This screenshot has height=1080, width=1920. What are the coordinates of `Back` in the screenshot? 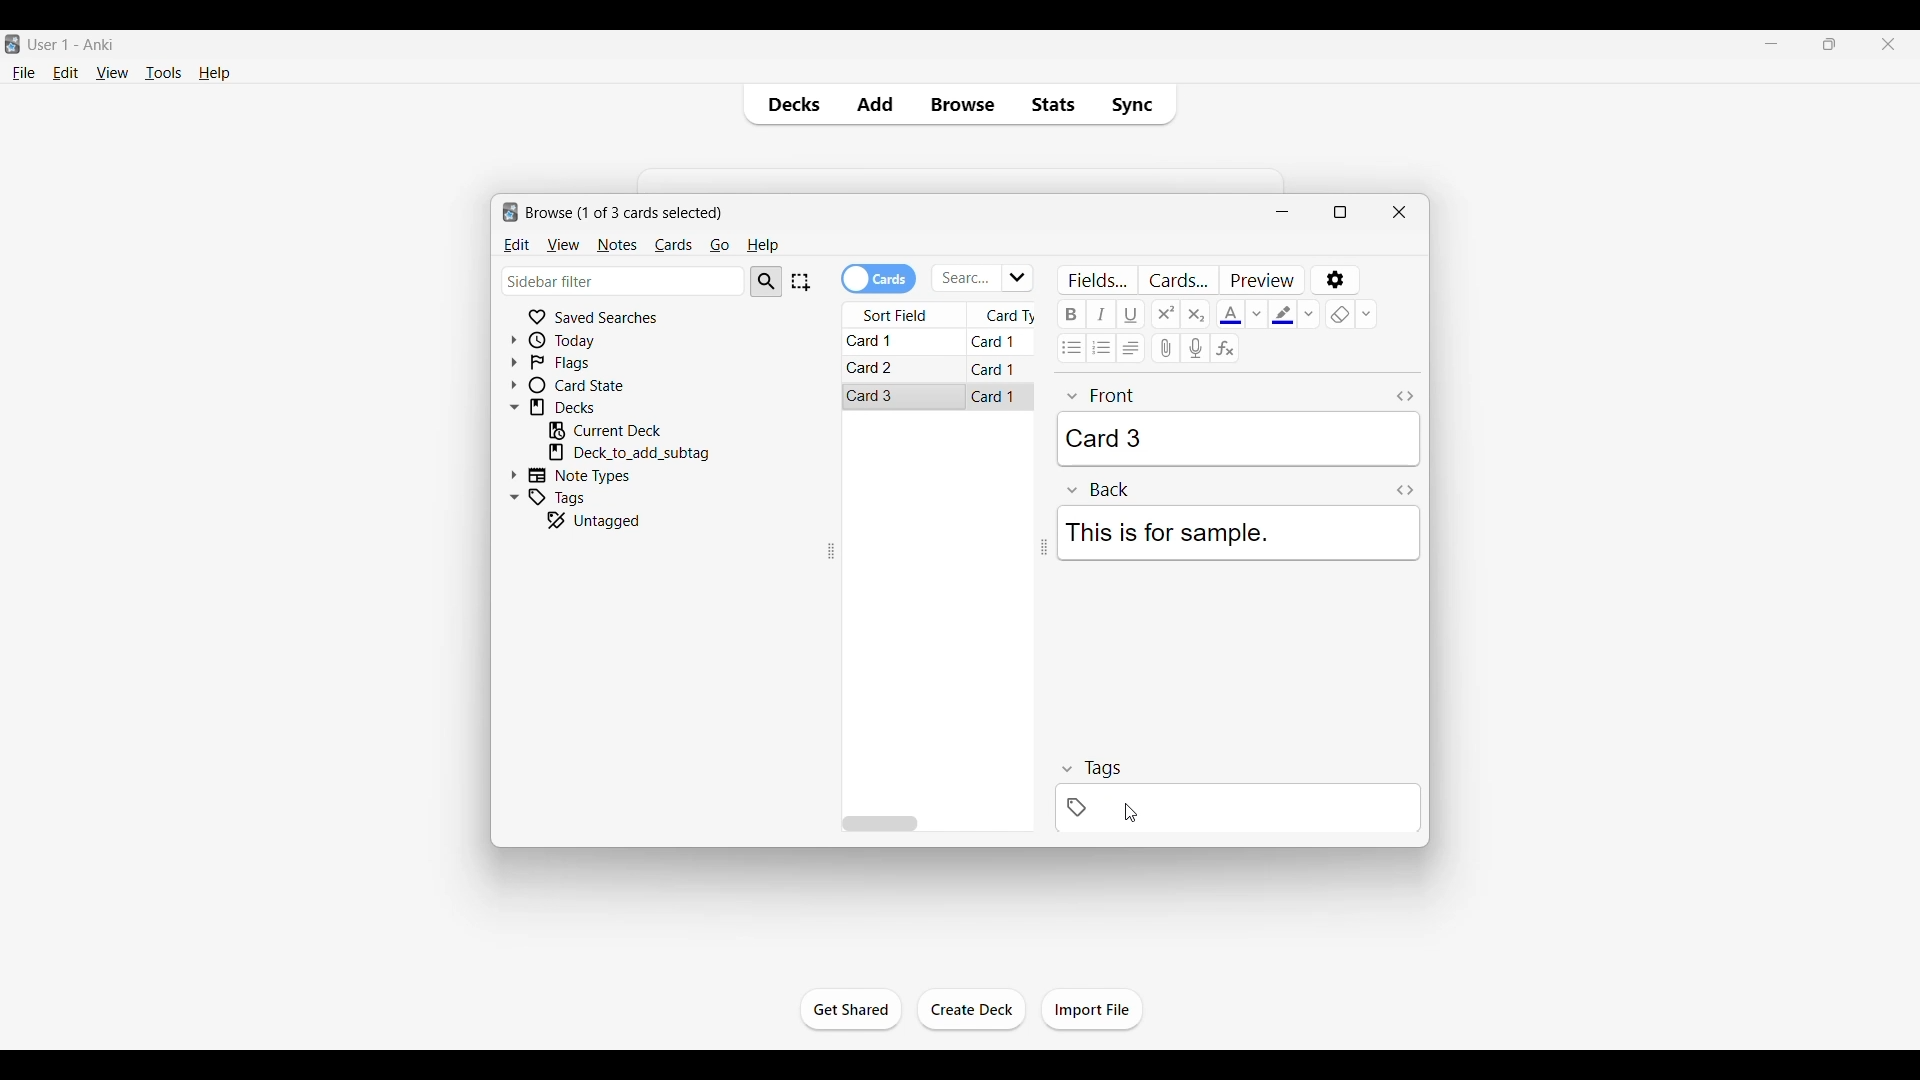 It's located at (1099, 490).